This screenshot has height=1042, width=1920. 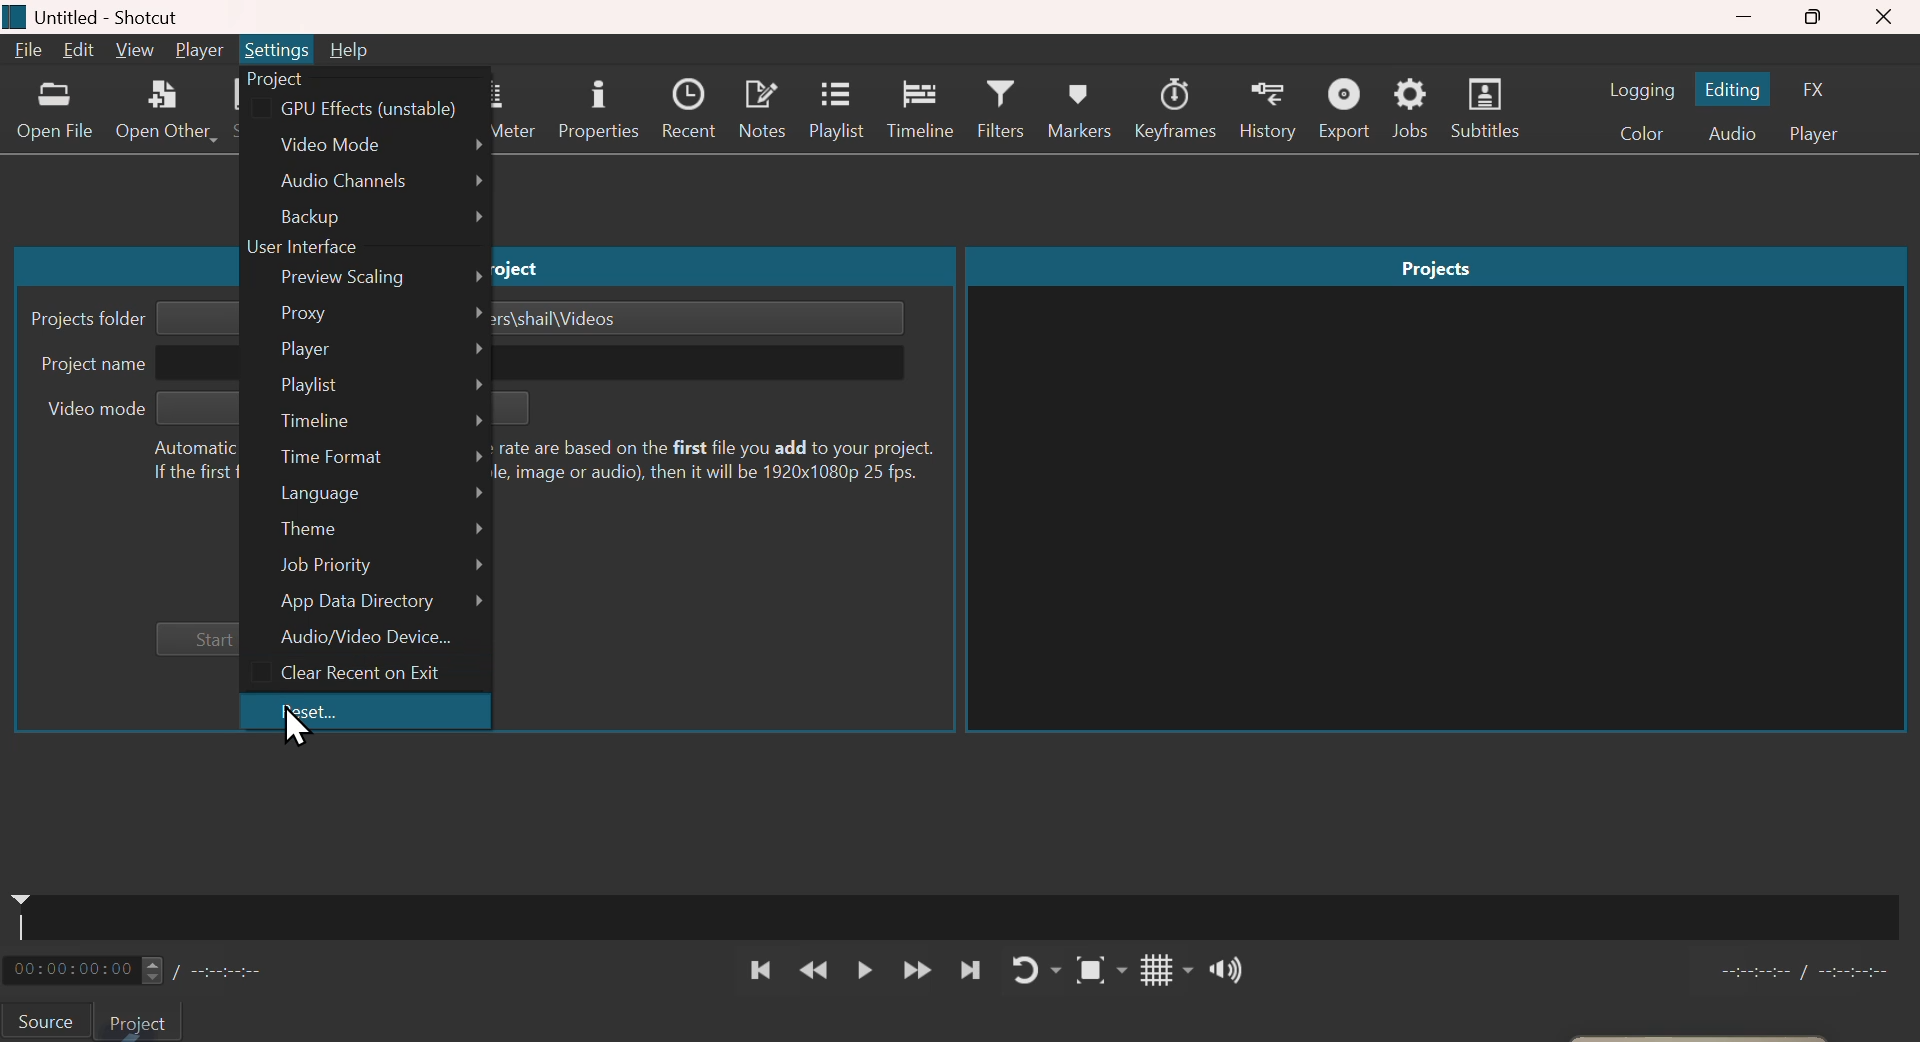 What do you see at coordinates (1083, 108) in the screenshot?
I see `Markers` at bounding box center [1083, 108].